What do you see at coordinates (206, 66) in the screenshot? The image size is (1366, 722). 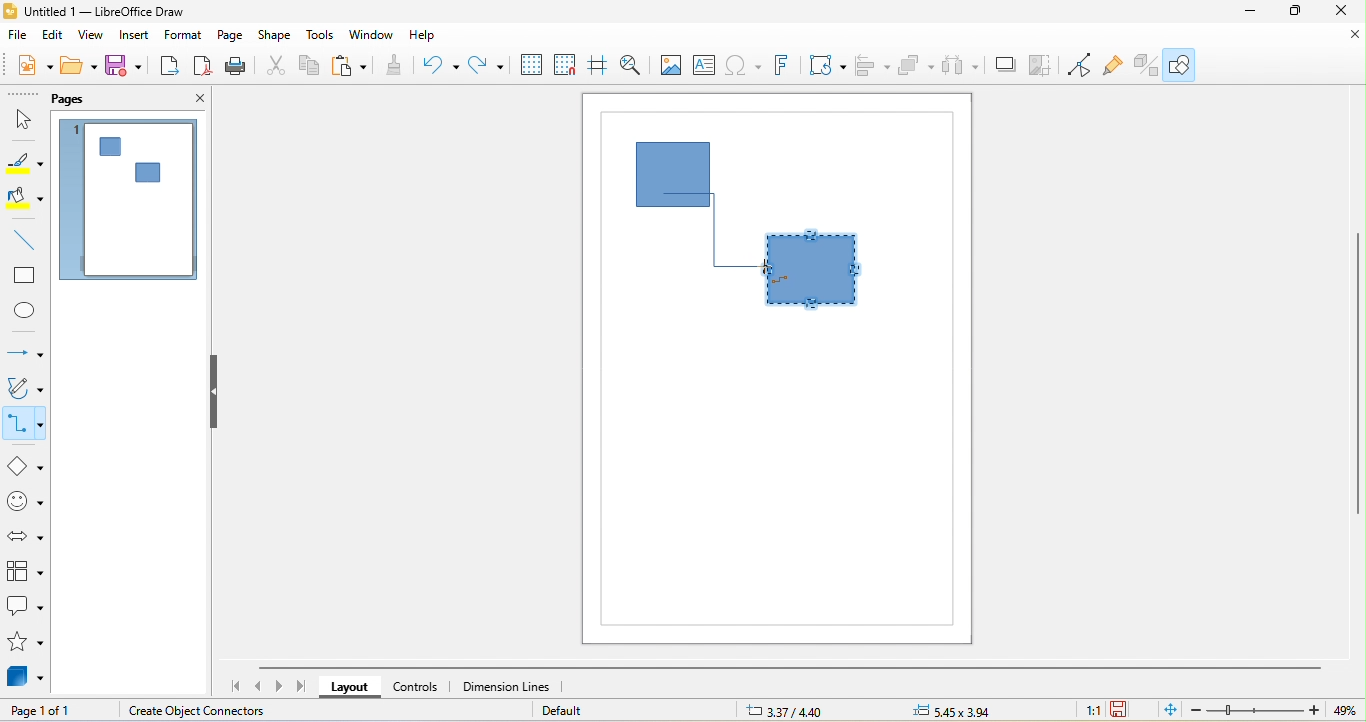 I see `export directly as pdf` at bounding box center [206, 66].